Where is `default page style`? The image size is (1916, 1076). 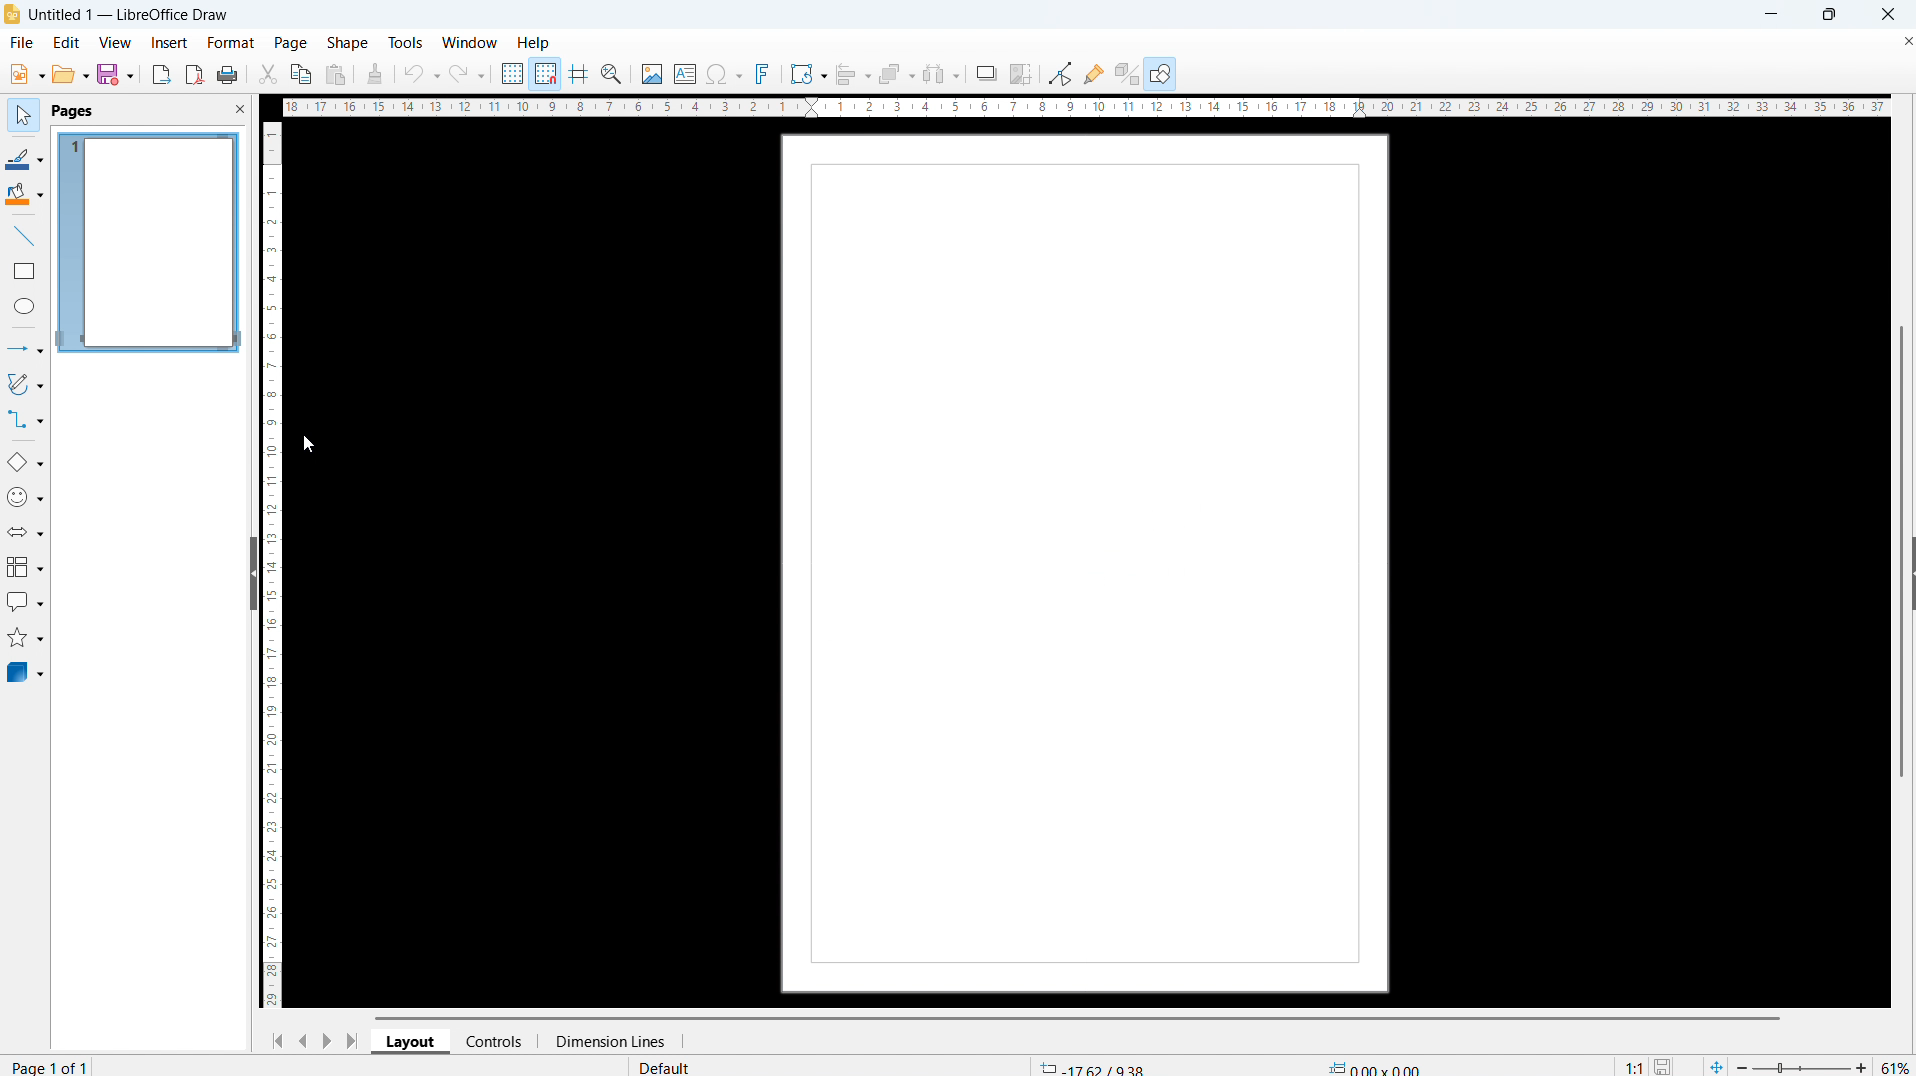
default page style is located at coordinates (665, 1067).